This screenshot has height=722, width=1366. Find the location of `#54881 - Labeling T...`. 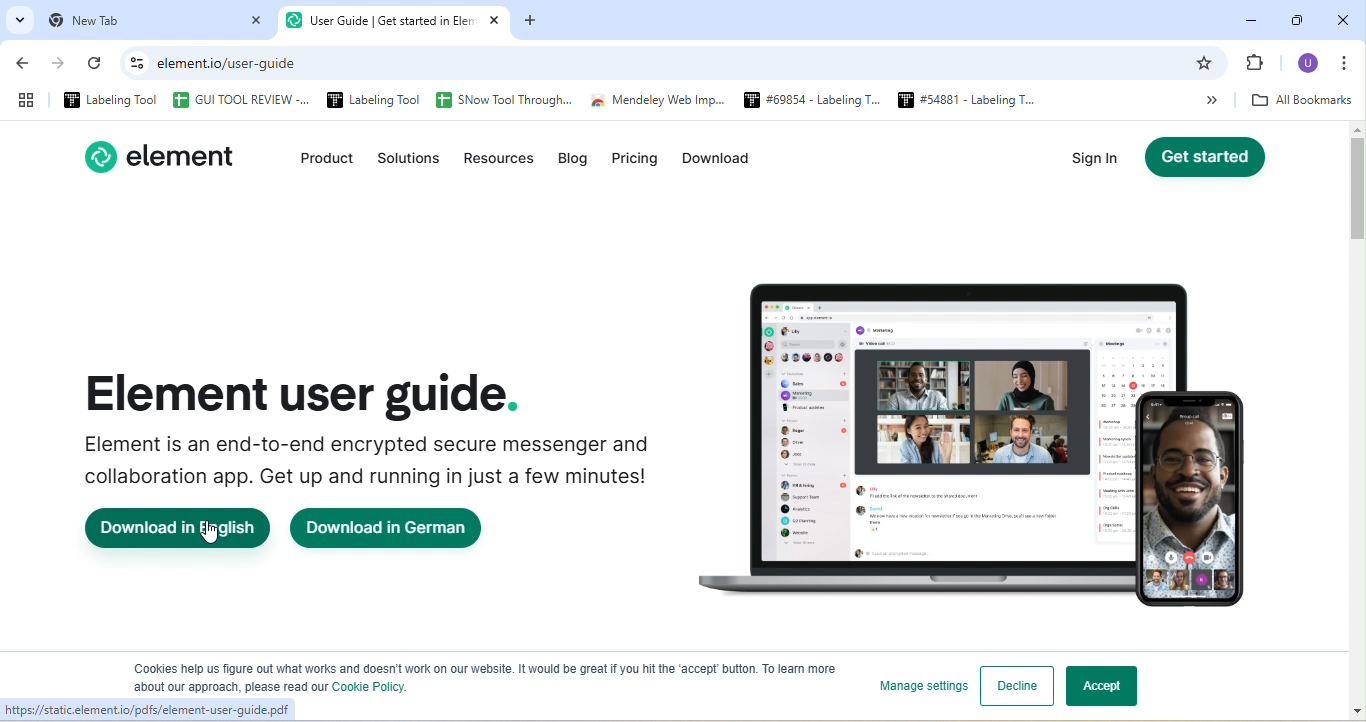

#54881 - Labeling T... is located at coordinates (959, 100).